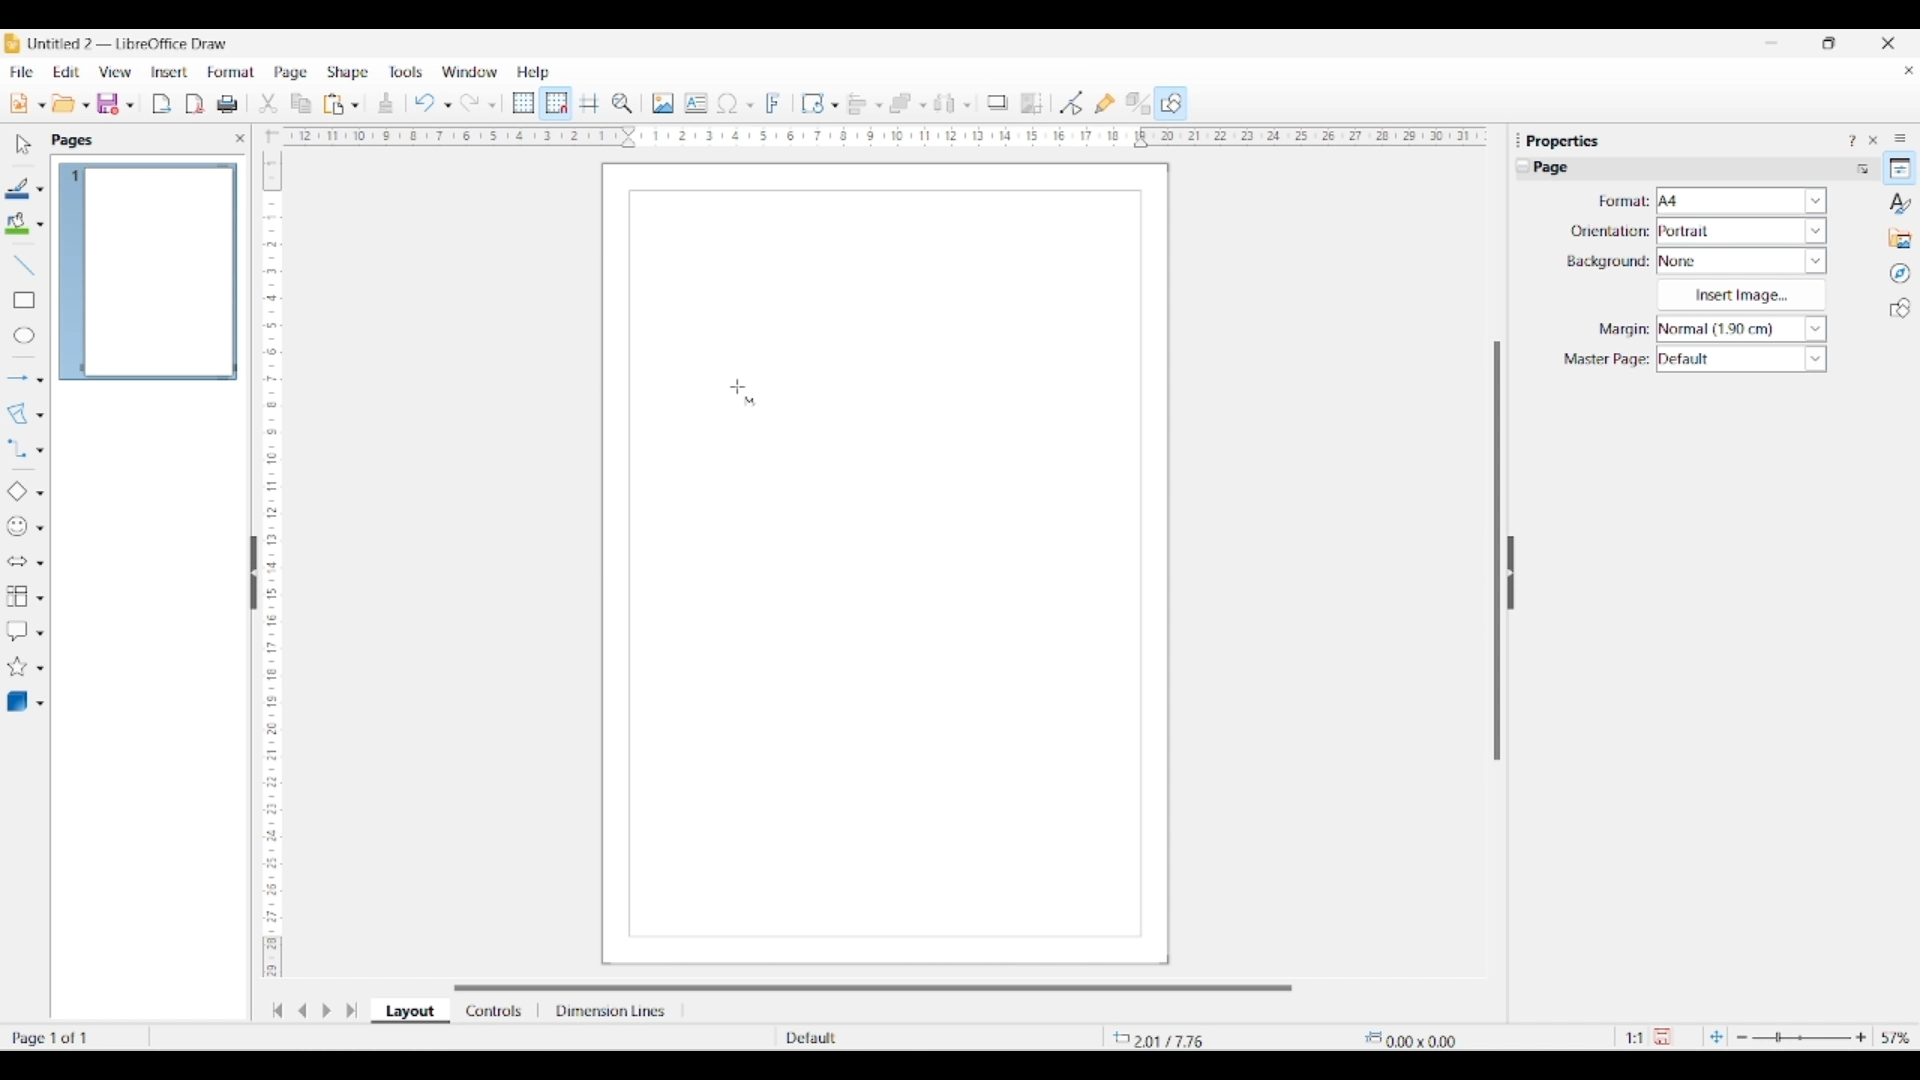 The width and height of the screenshot is (1920, 1080). Describe the element at coordinates (812, 103) in the screenshot. I see `Selected transformation` at that location.